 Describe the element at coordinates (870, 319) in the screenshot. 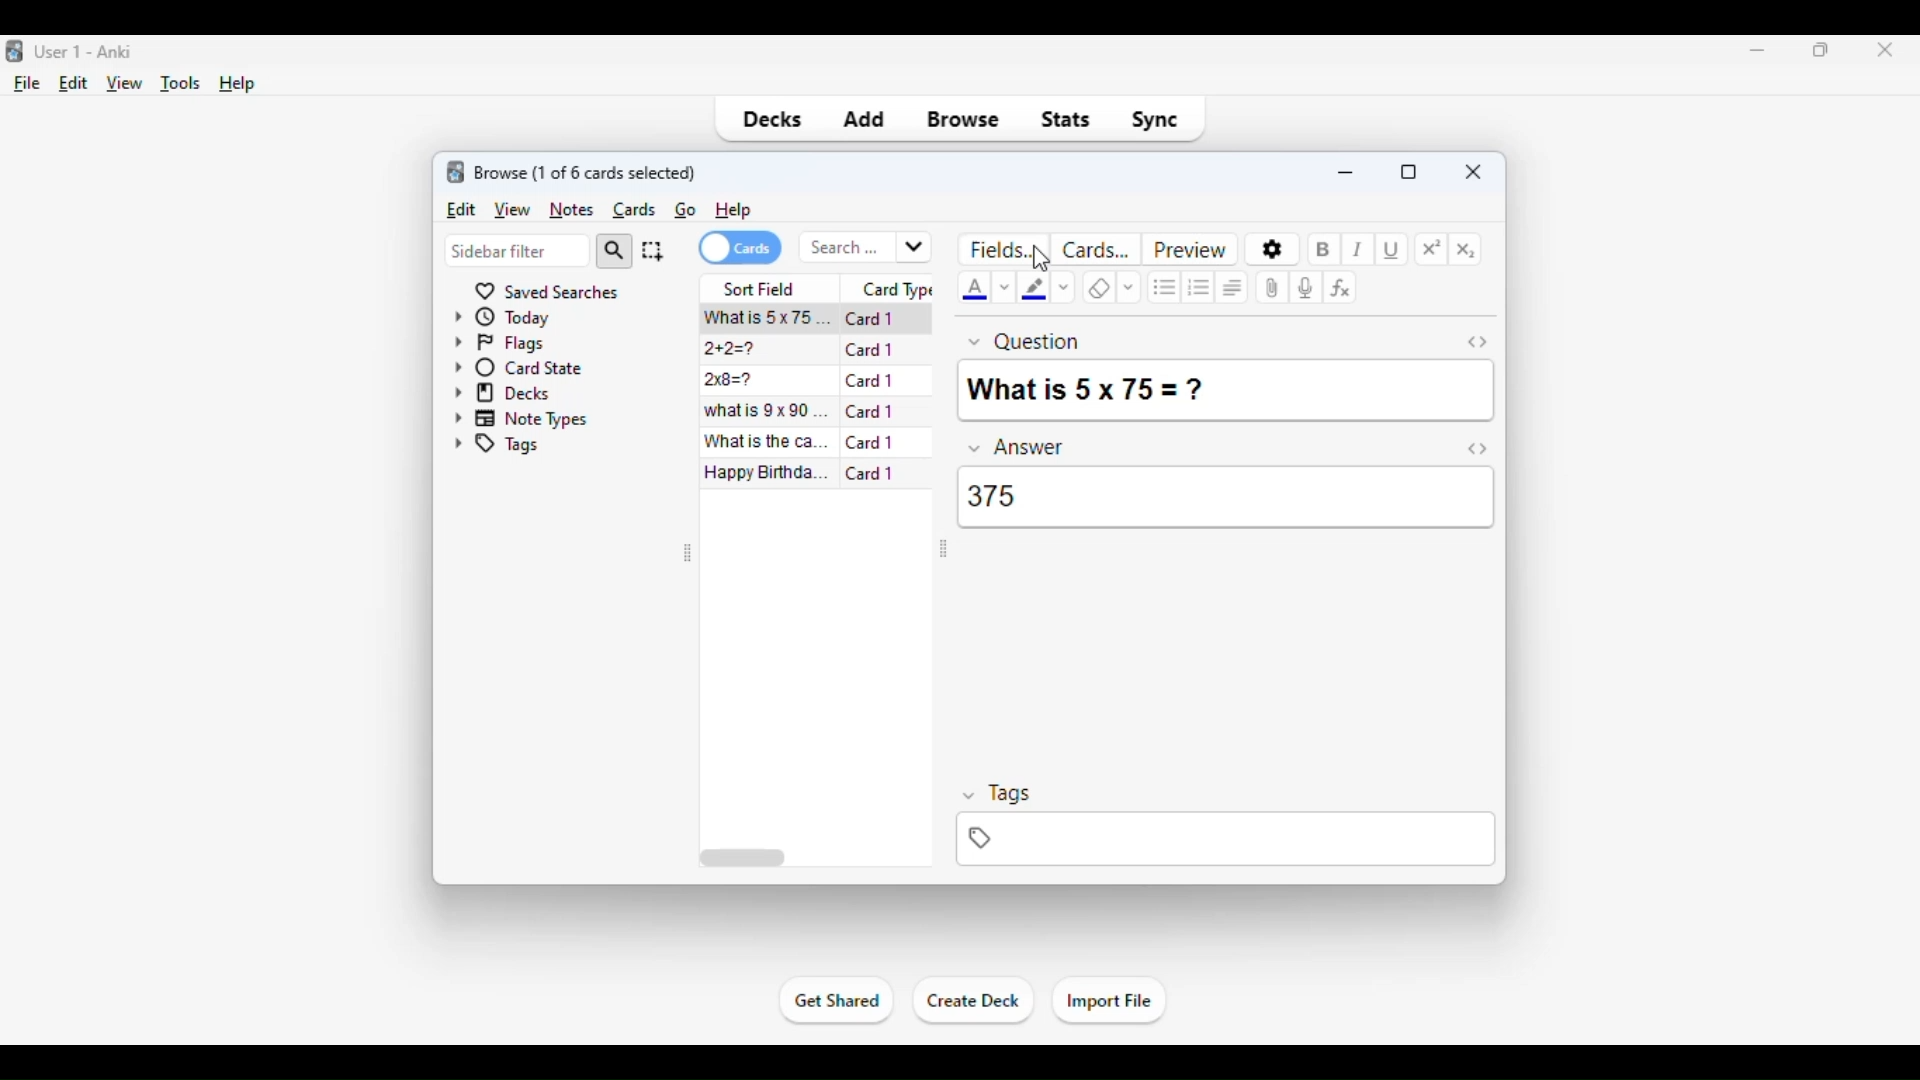

I see `card 1` at that location.